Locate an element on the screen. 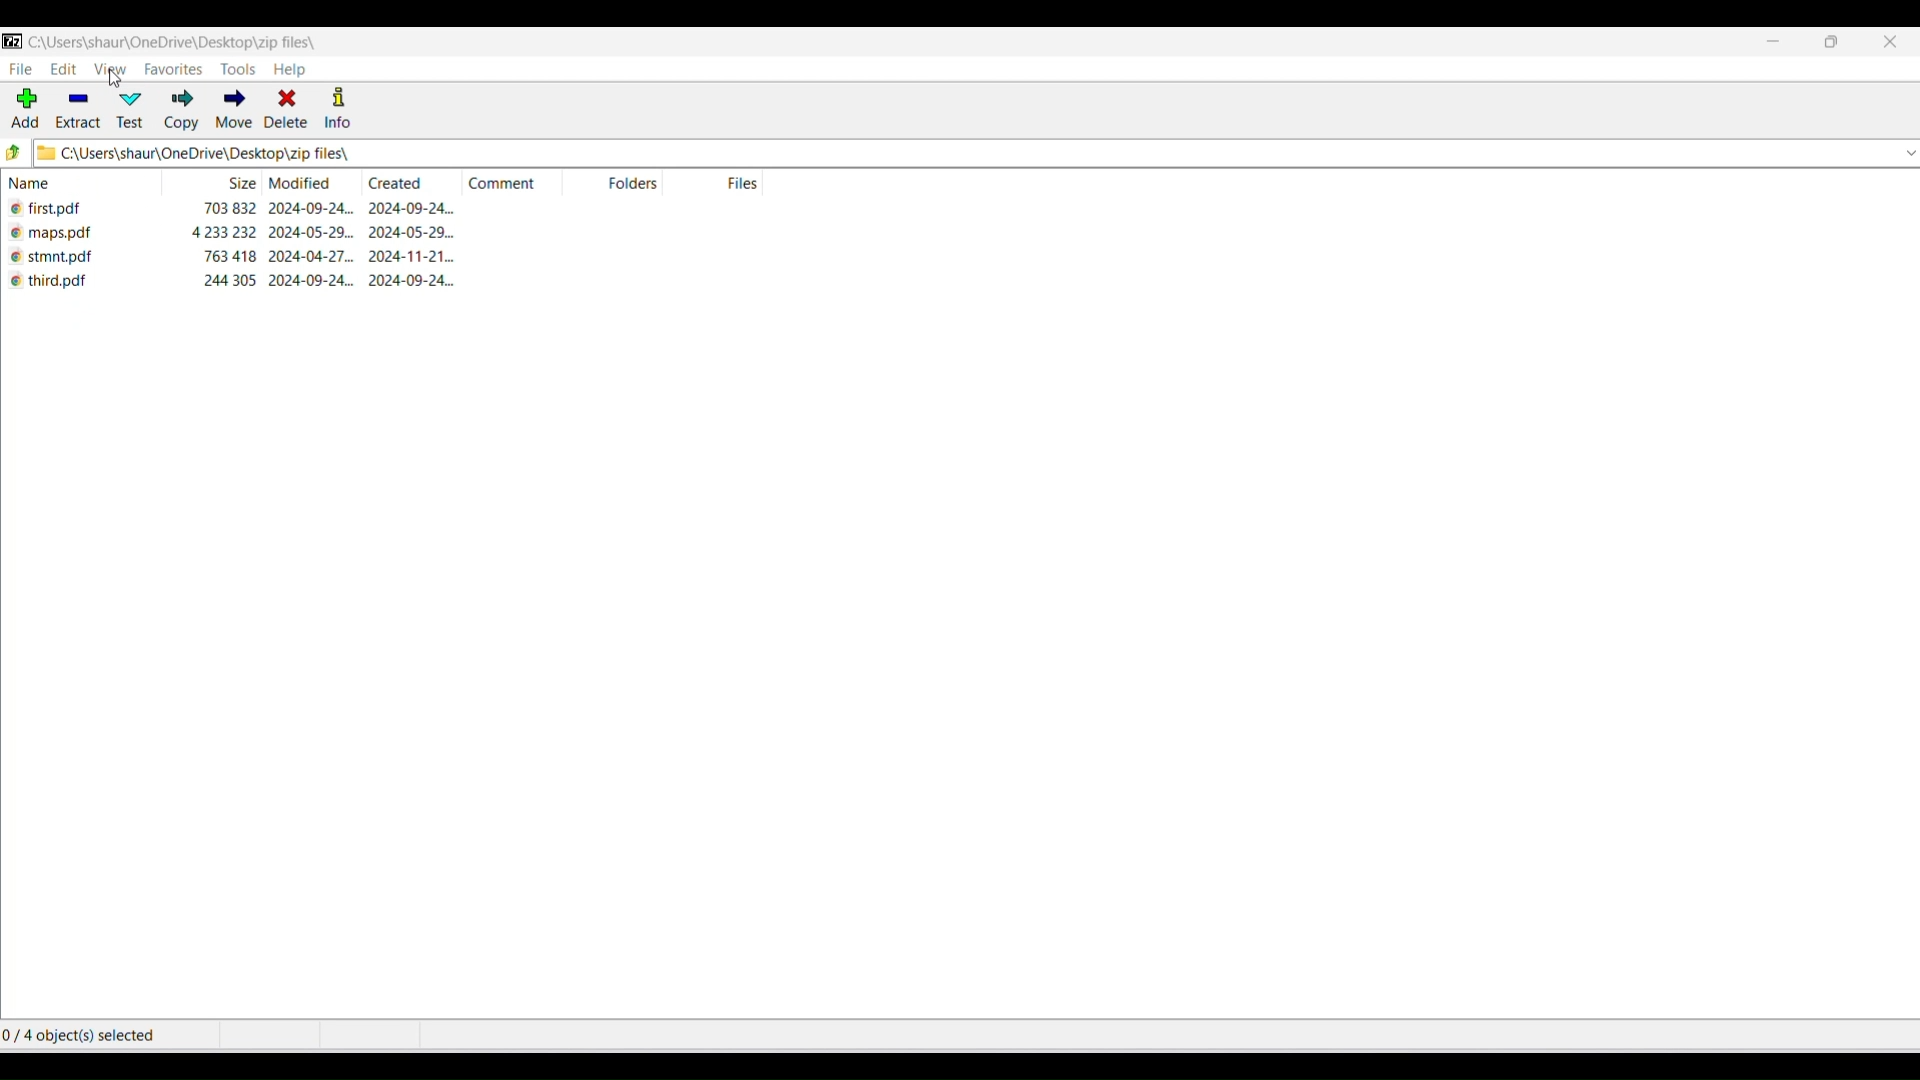  test is located at coordinates (128, 110).